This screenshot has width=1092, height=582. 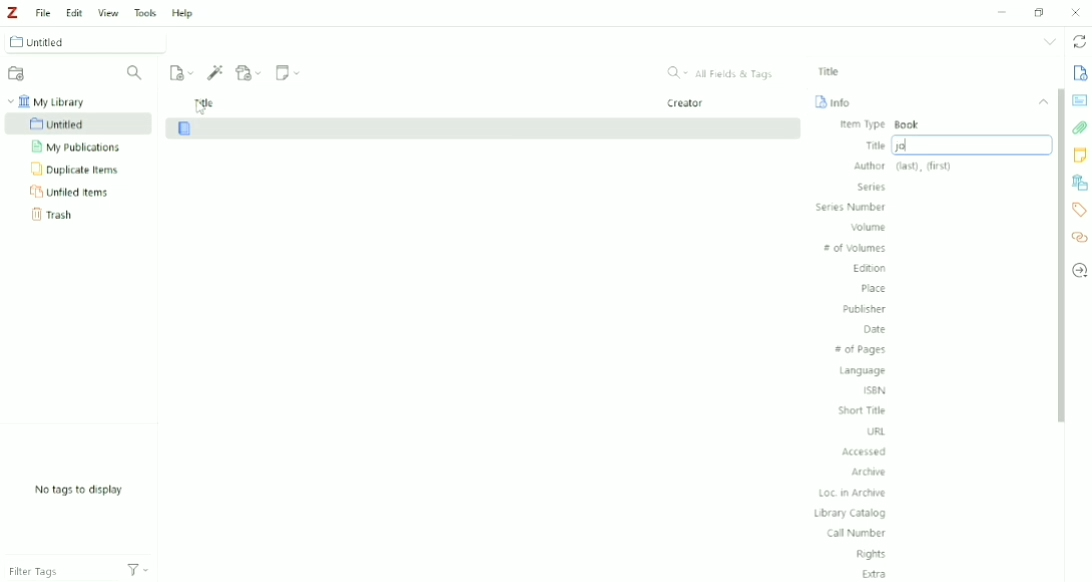 I want to click on Help, so click(x=183, y=13).